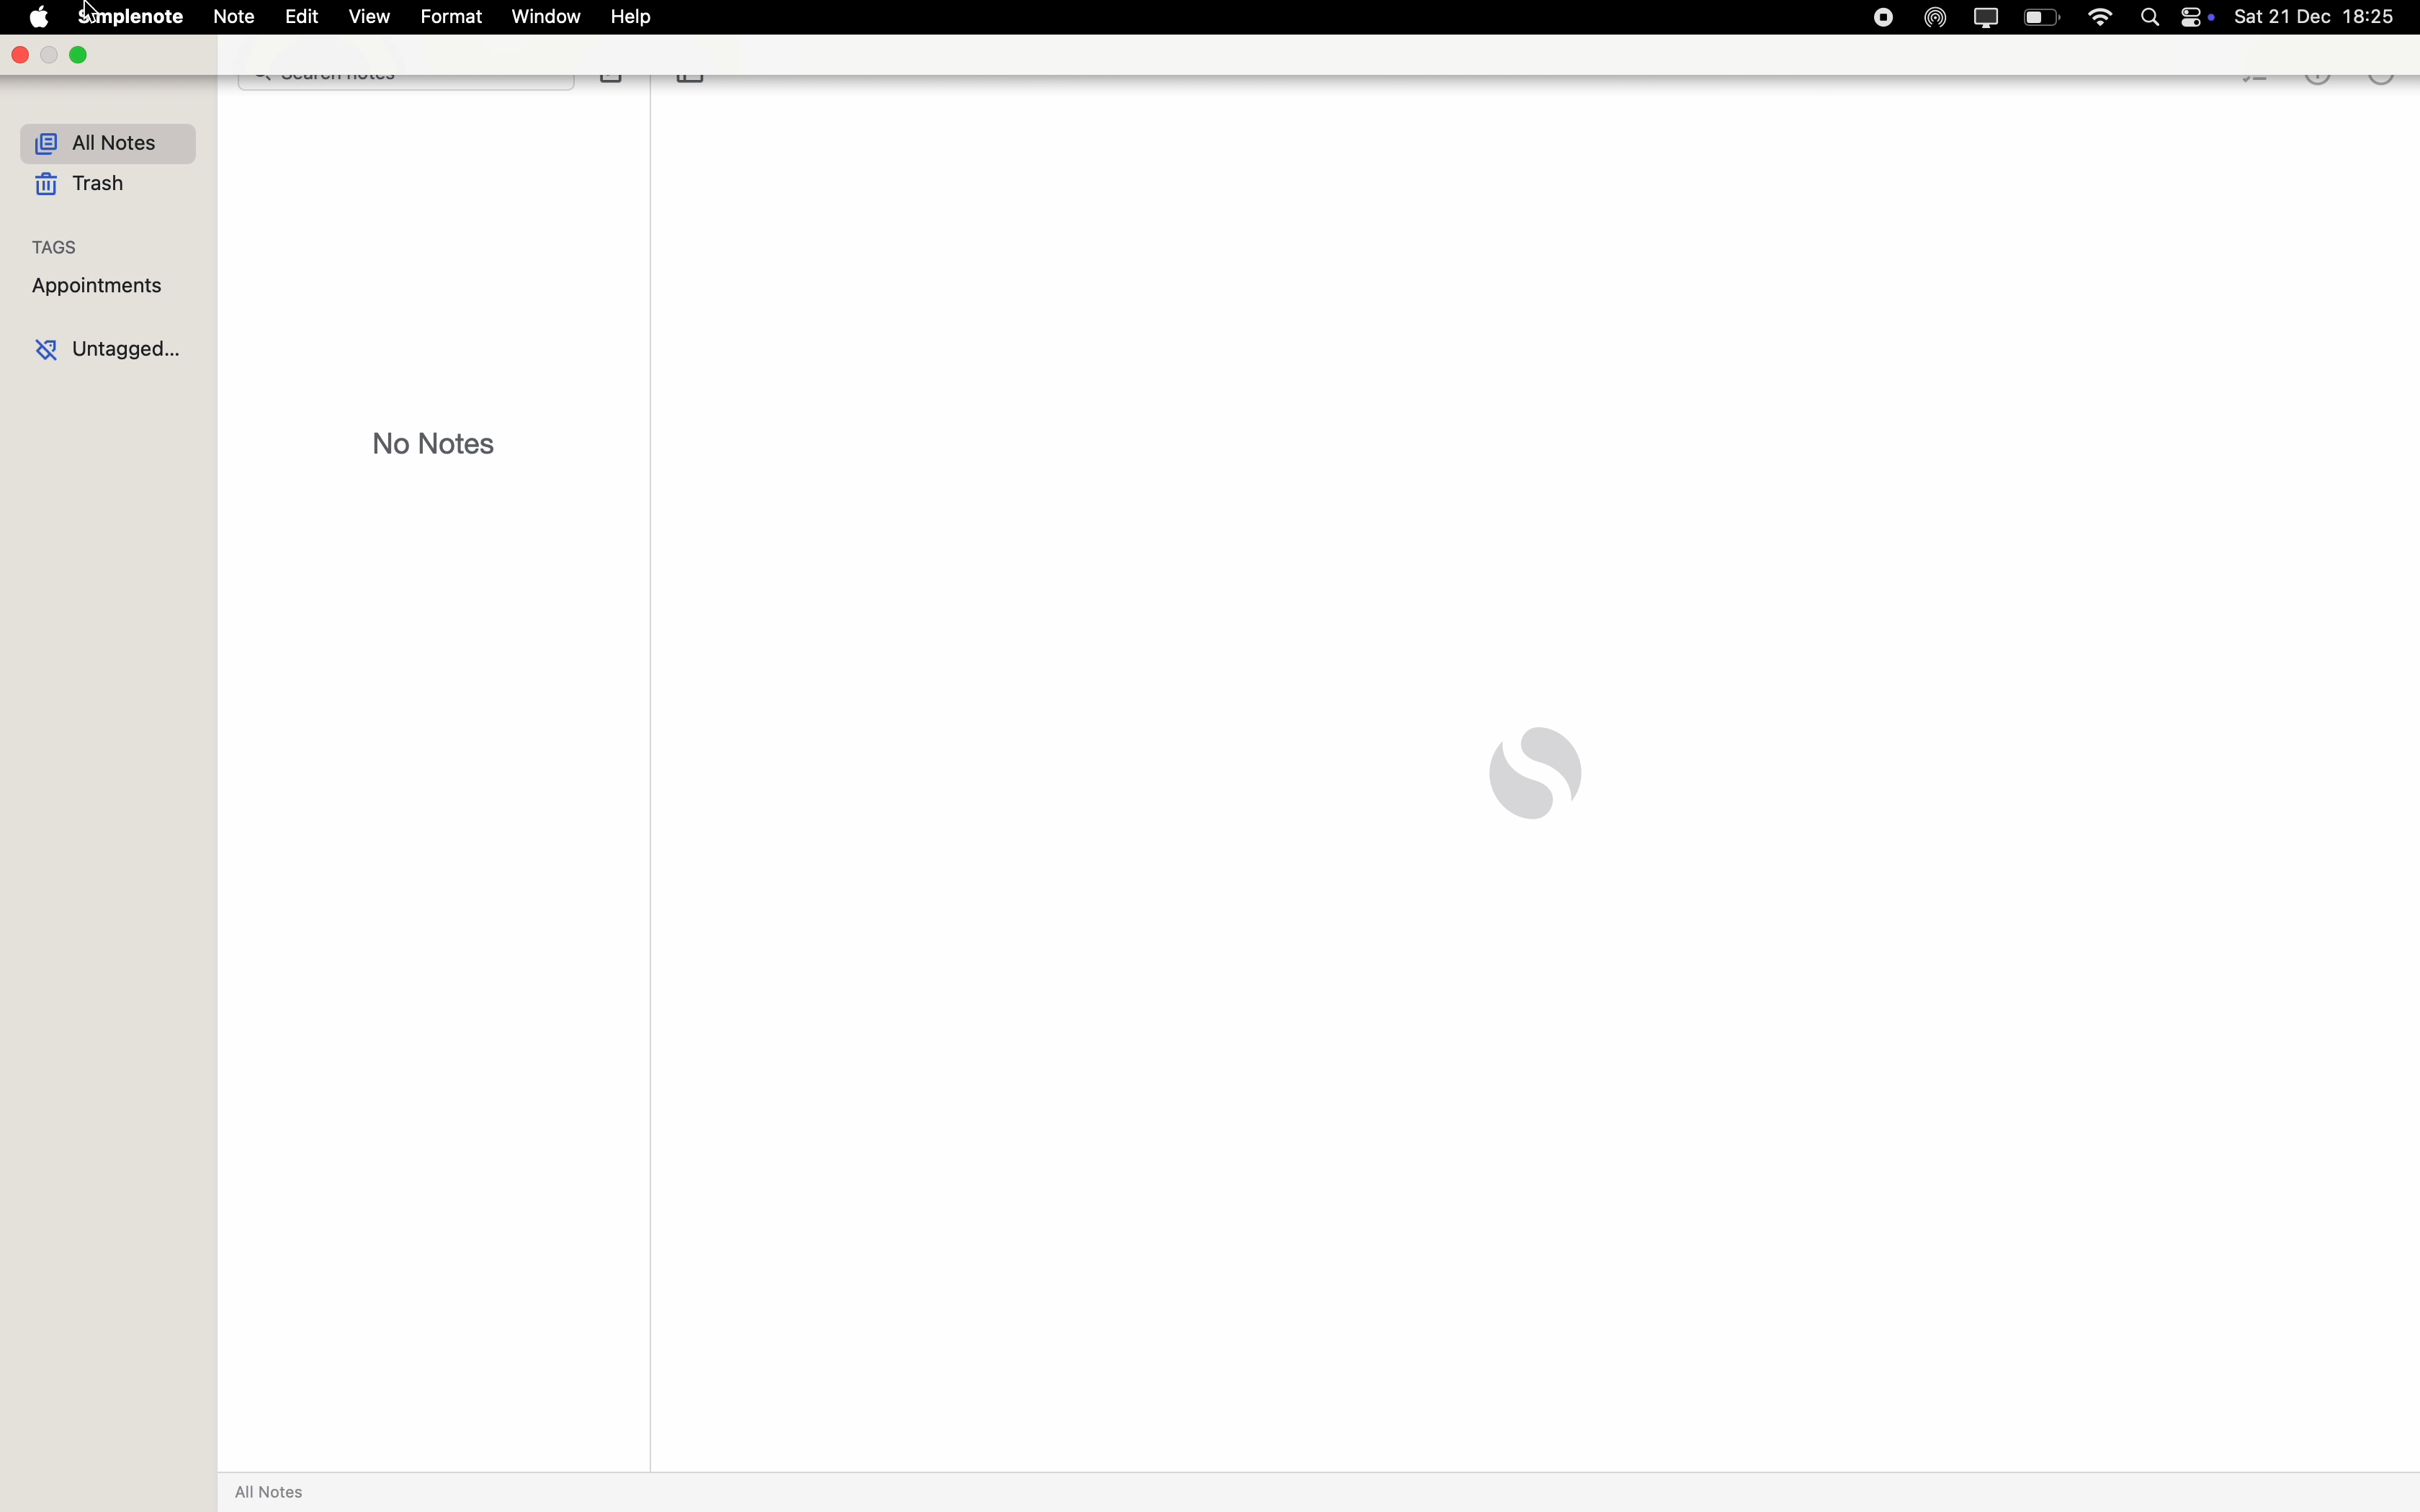 Image resolution: width=2420 pixels, height=1512 pixels. I want to click on search bar, so click(406, 86).